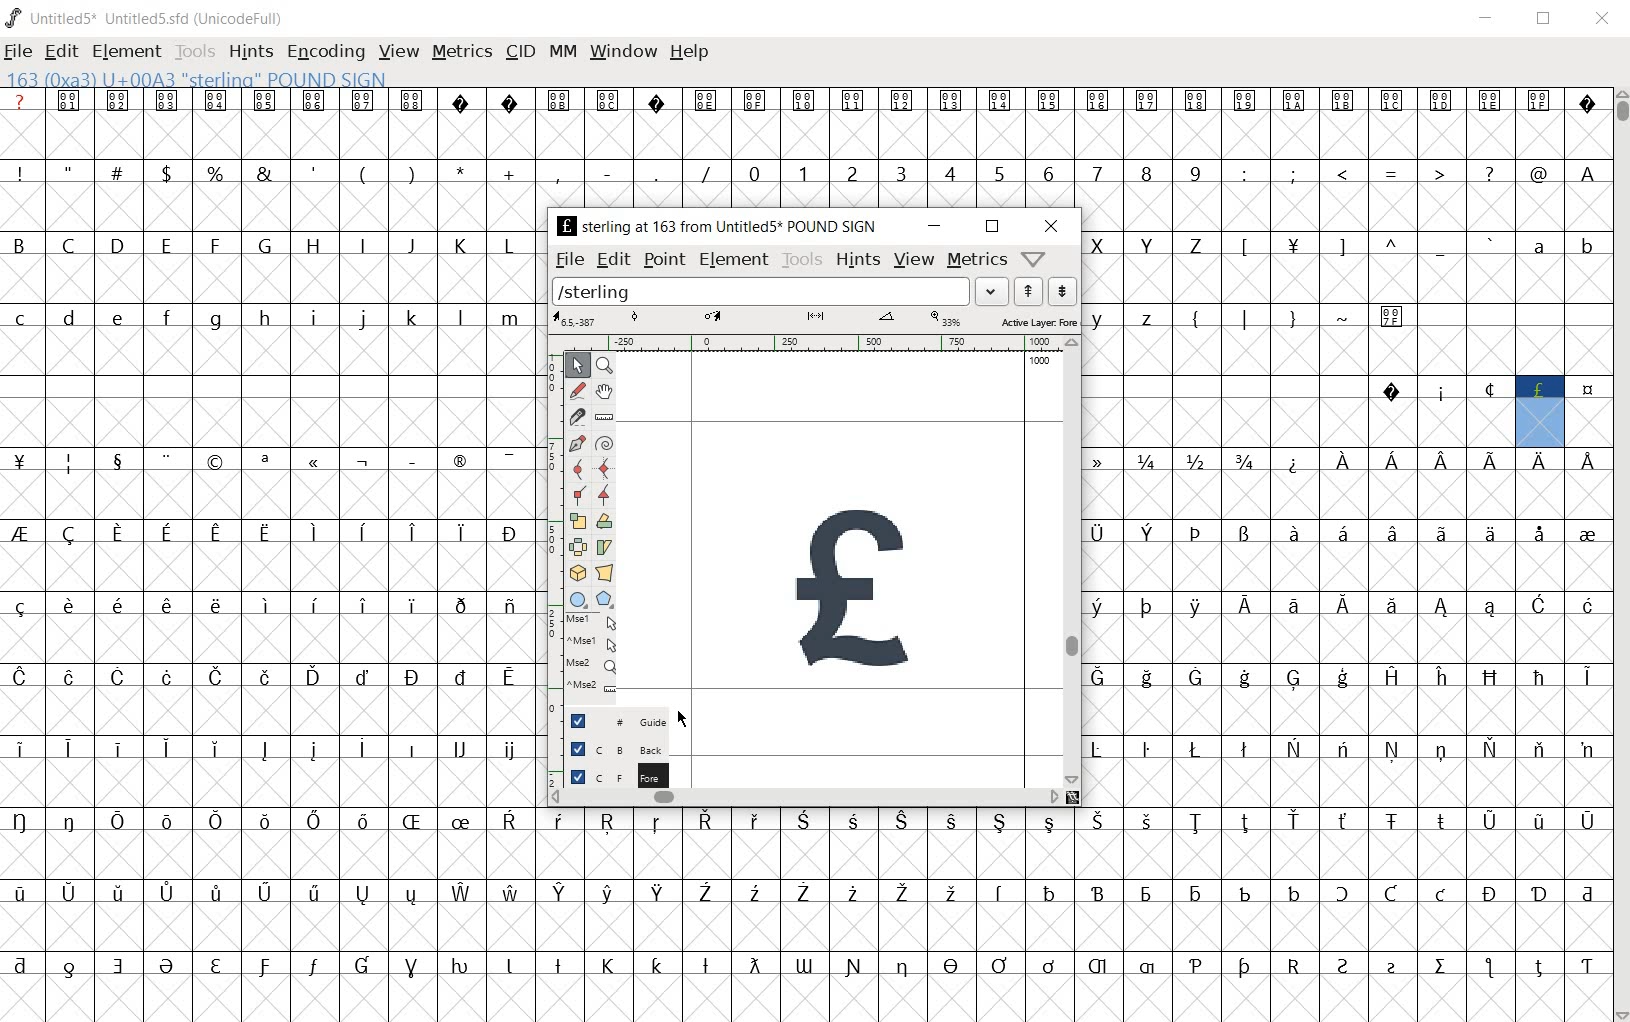 Image resolution: width=1630 pixels, height=1022 pixels. Describe the element at coordinates (462, 967) in the screenshot. I see `Symbol` at that location.